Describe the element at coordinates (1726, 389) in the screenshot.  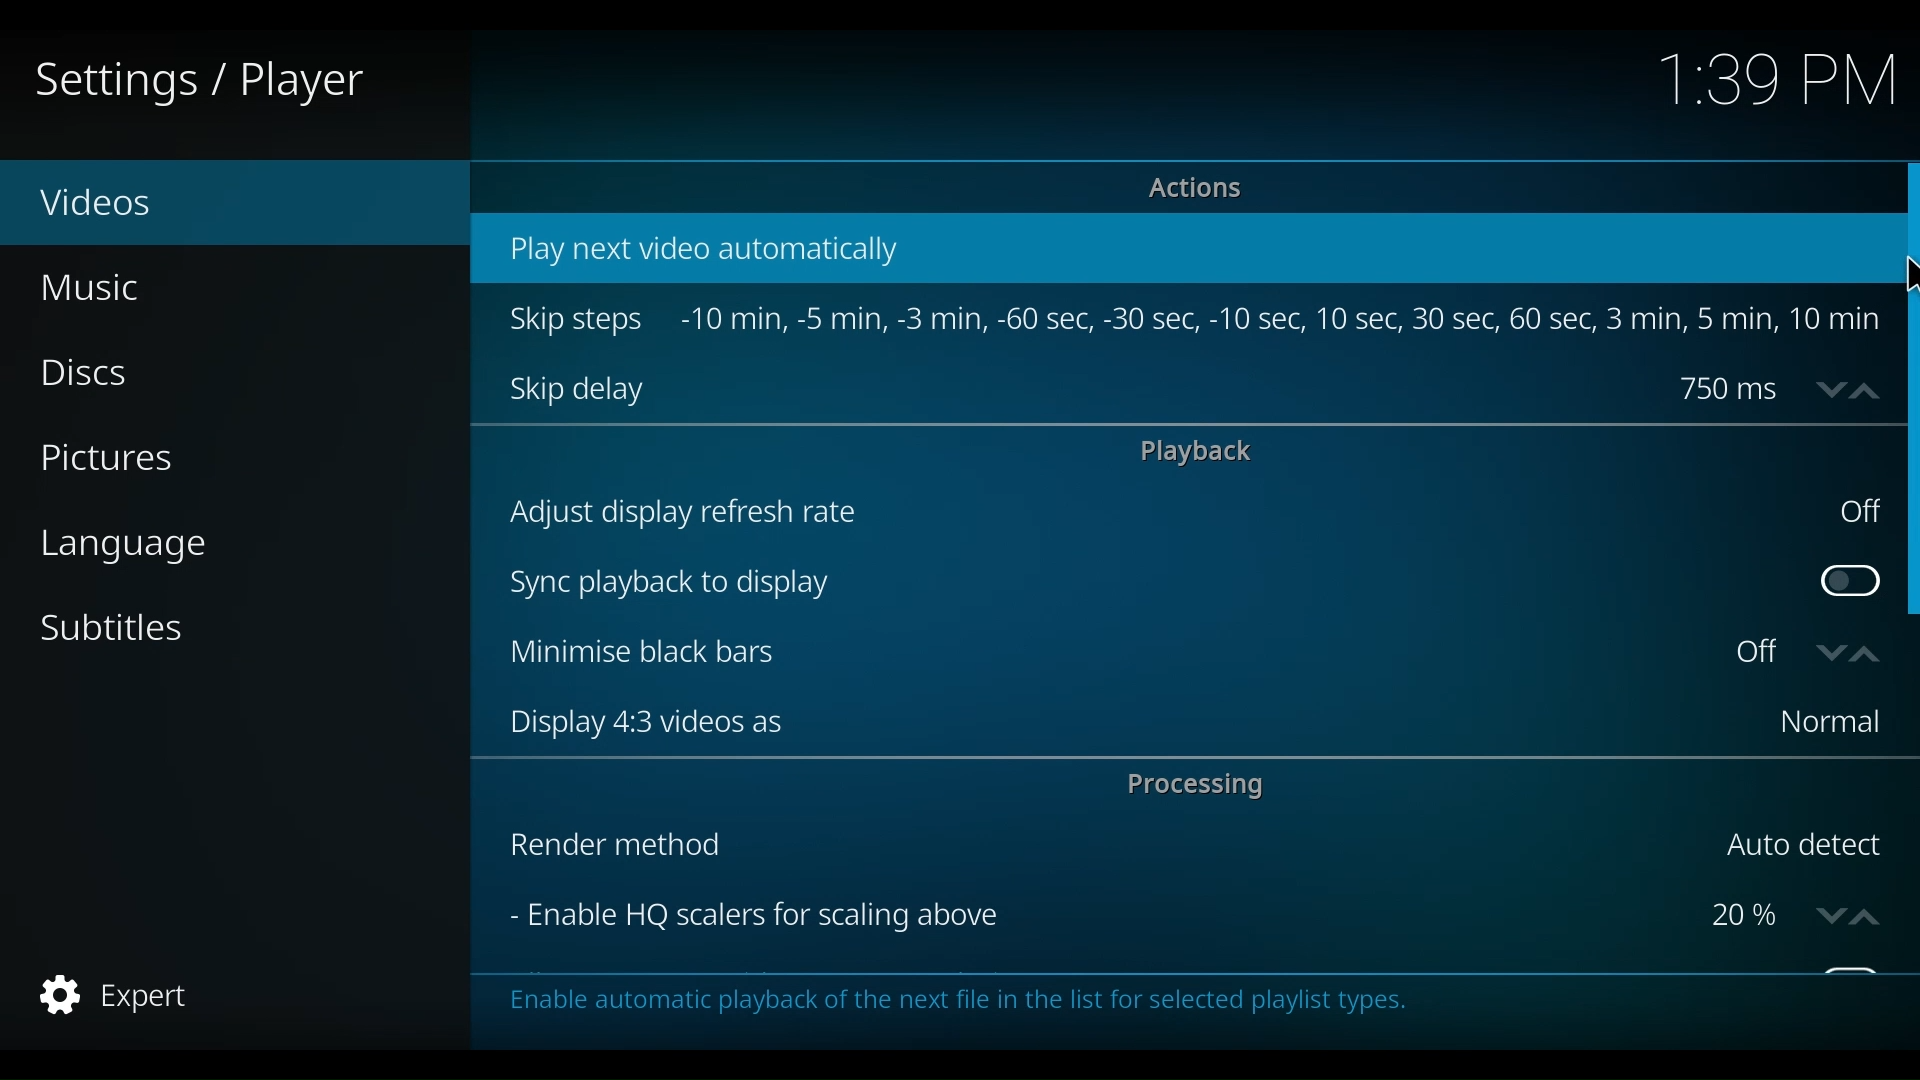
I see `750 ms` at that location.